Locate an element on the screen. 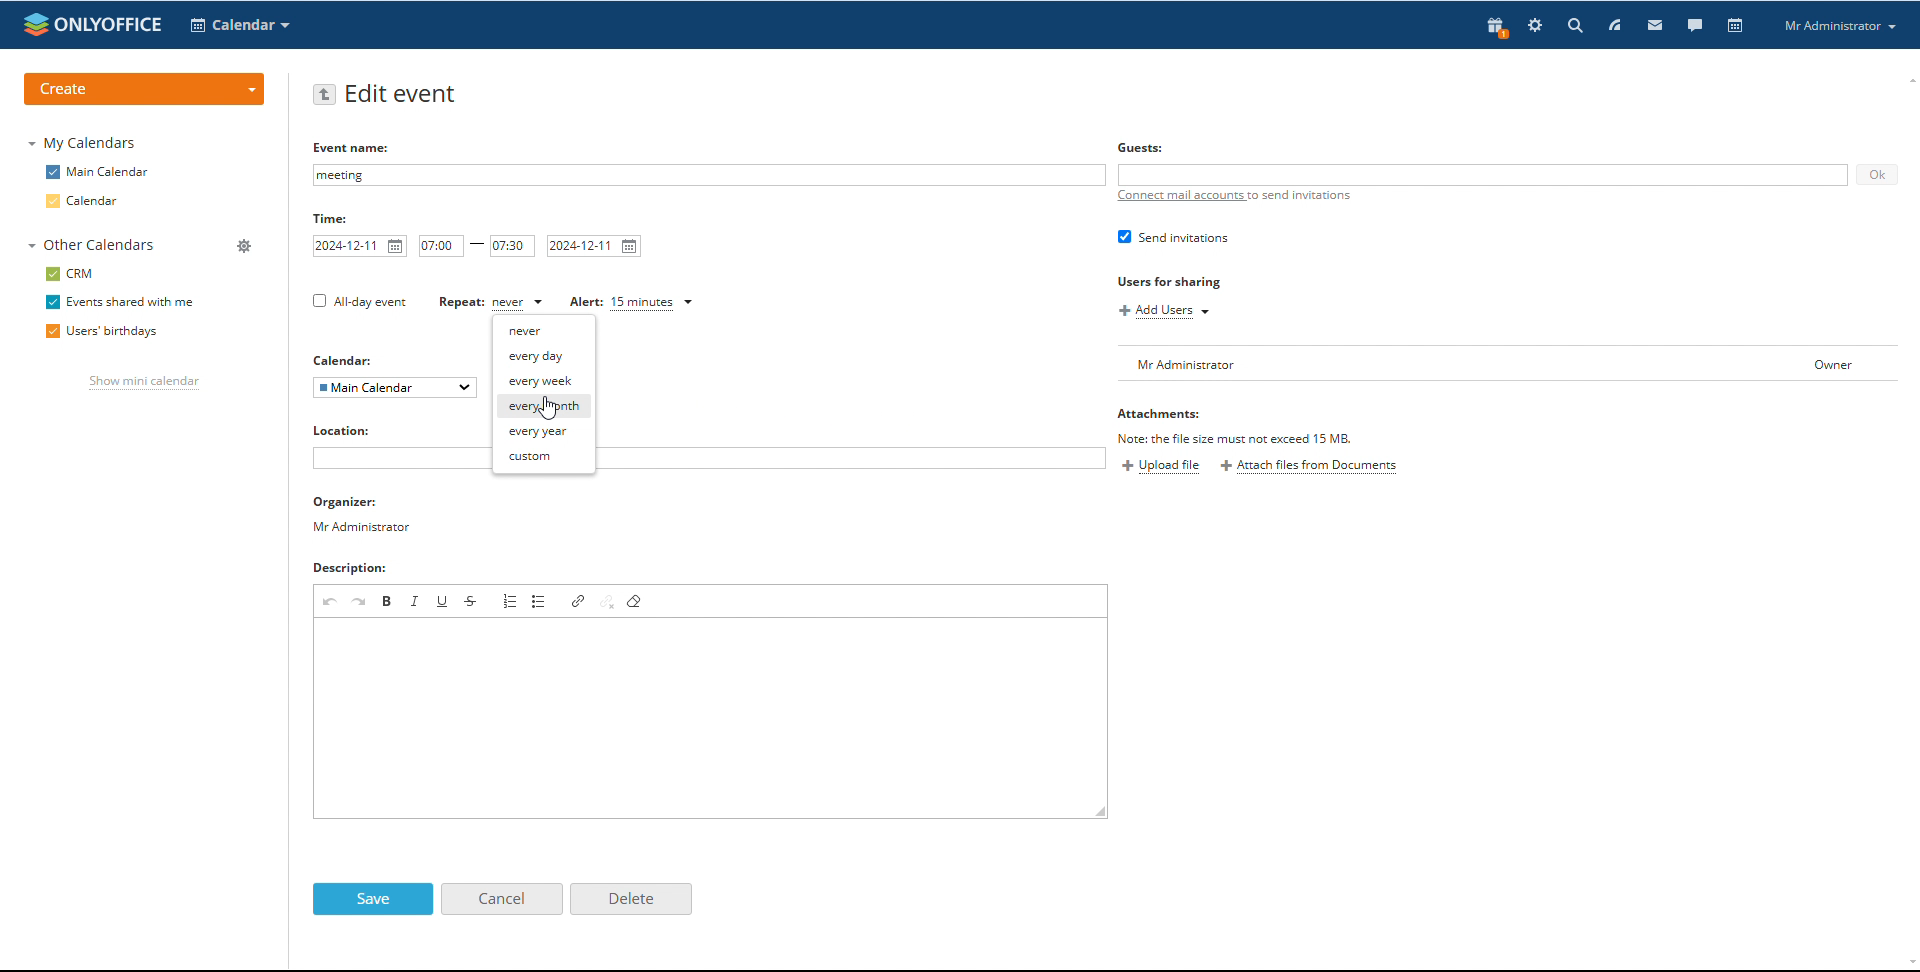  event repetition is located at coordinates (491, 303).